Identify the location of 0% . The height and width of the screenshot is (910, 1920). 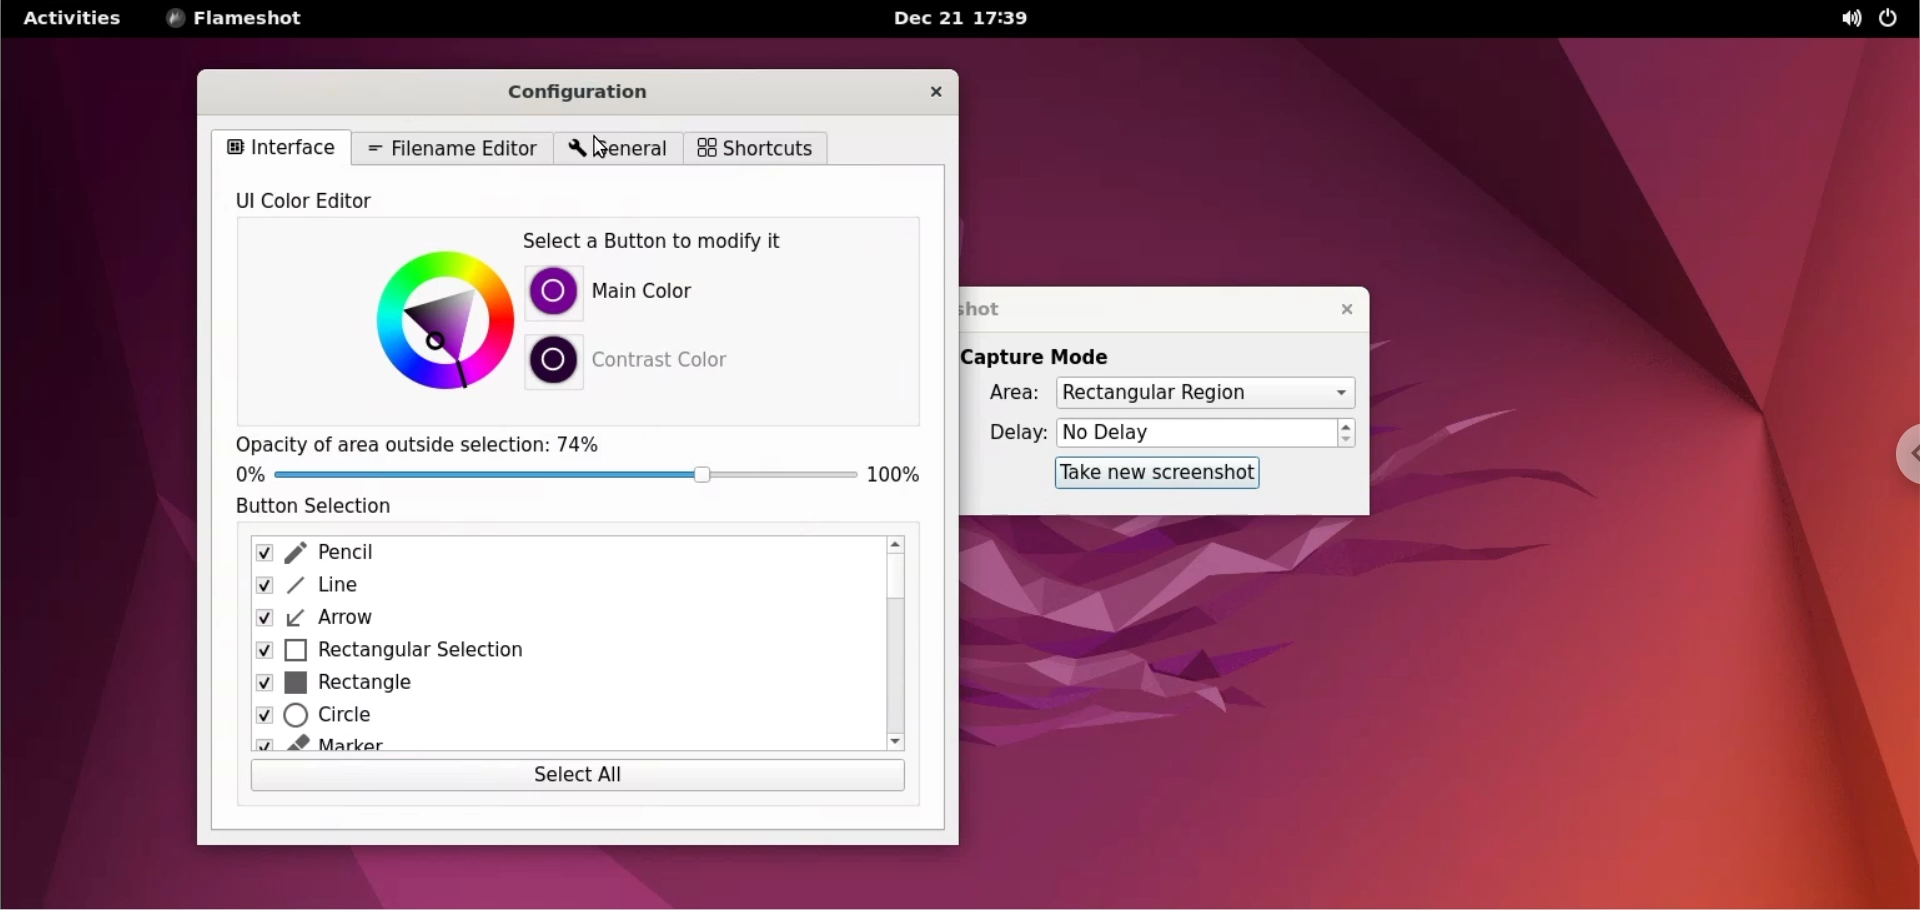
(251, 477).